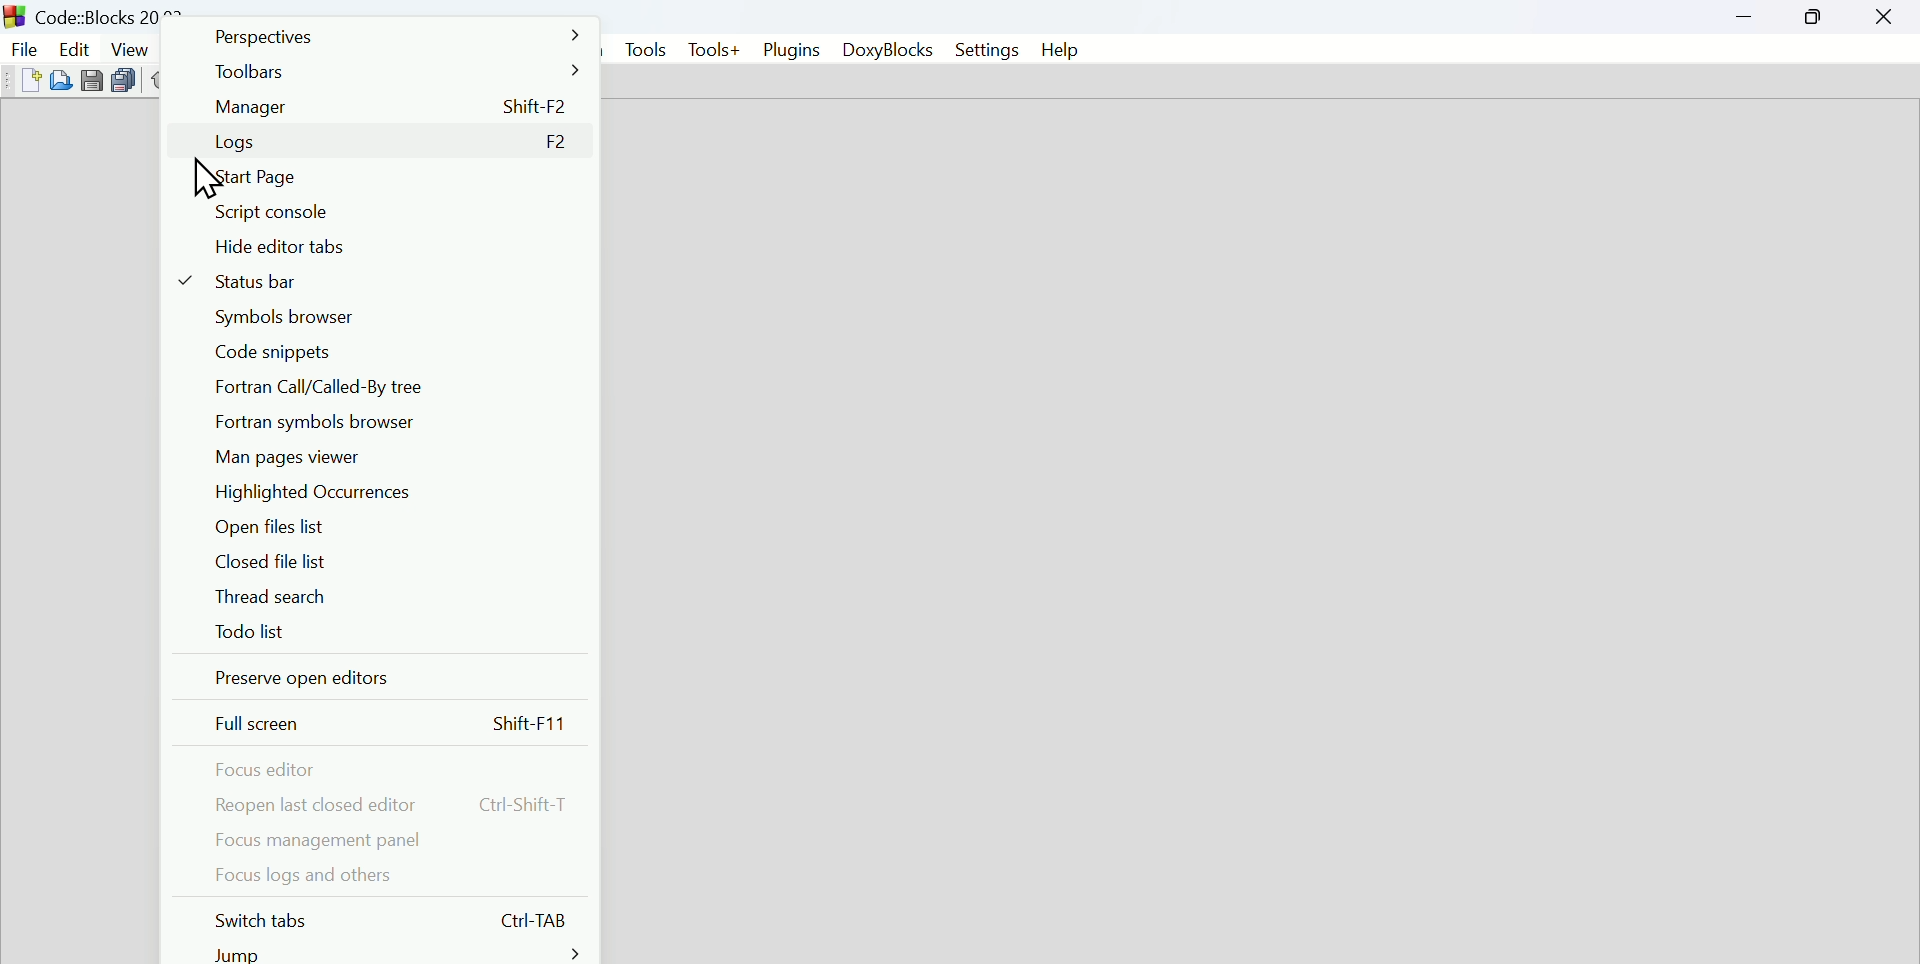 This screenshot has width=1920, height=964. I want to click on Symbiosis browser, so click(394, 318).